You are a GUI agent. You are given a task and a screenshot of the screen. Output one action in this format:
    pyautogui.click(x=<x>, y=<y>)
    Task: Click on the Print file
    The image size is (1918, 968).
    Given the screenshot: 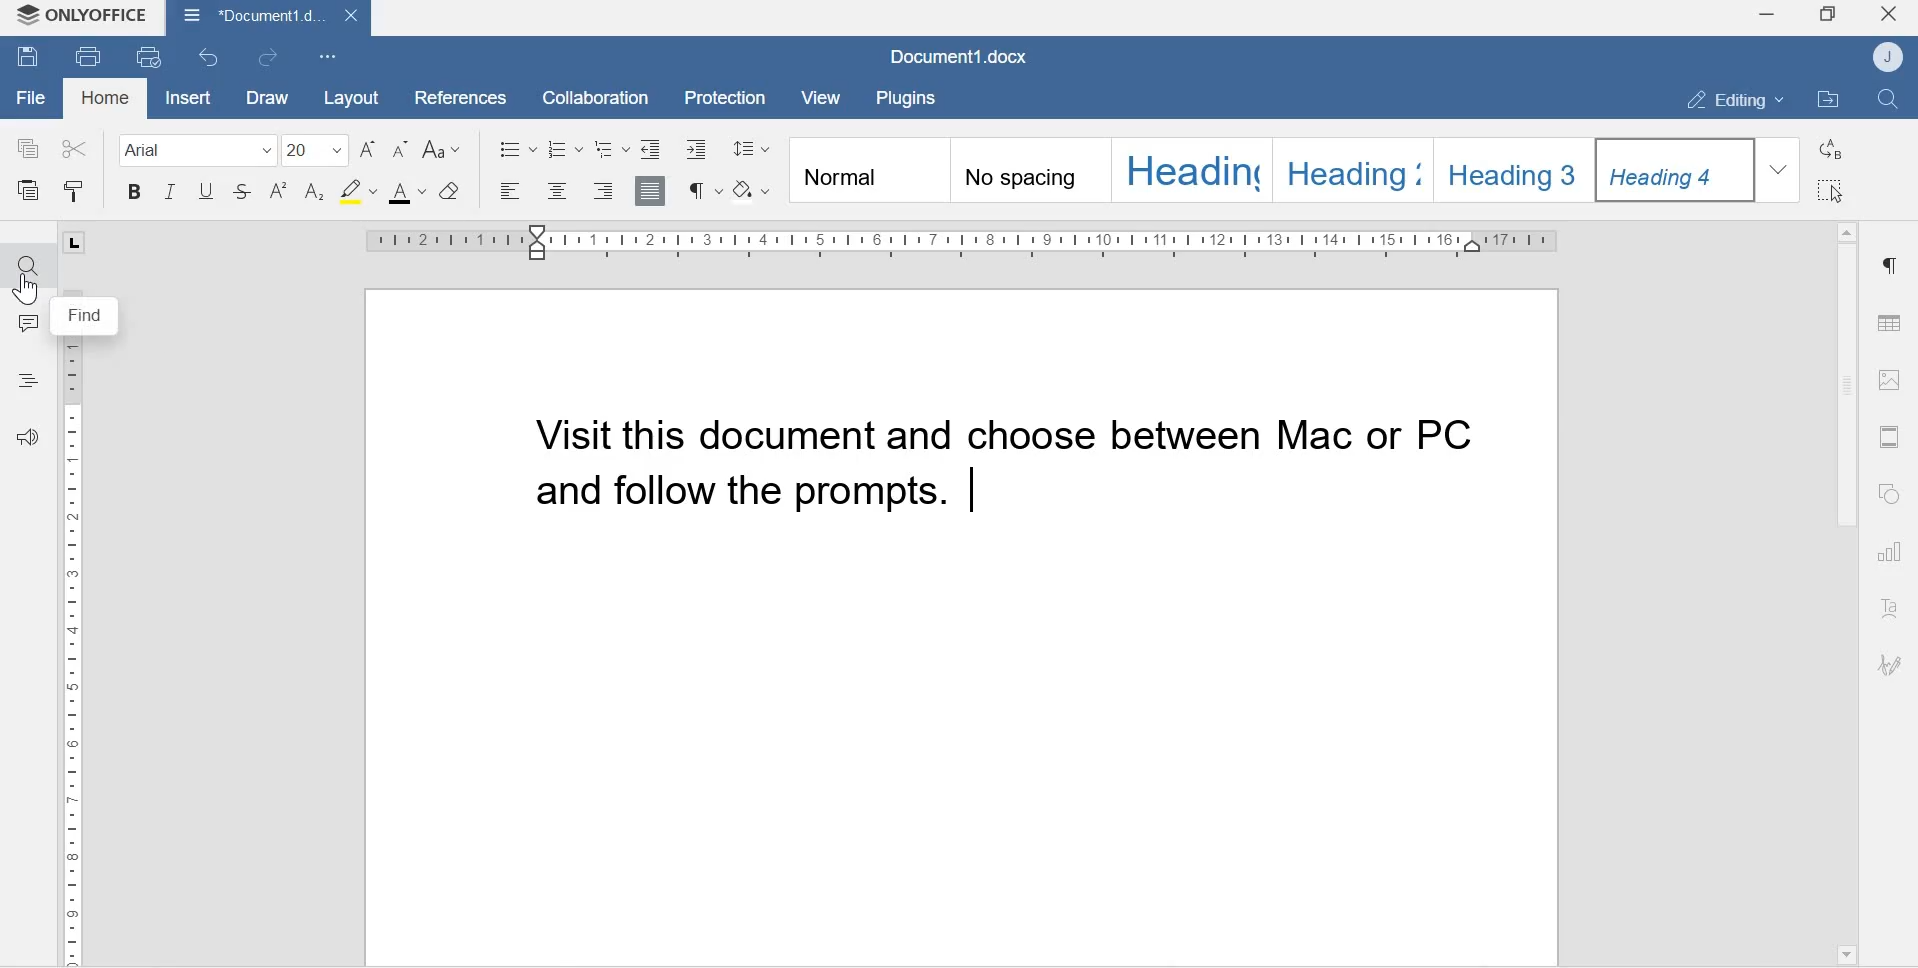 What is the action you would take?
    pyautogui.click(x=90, y=55)
    